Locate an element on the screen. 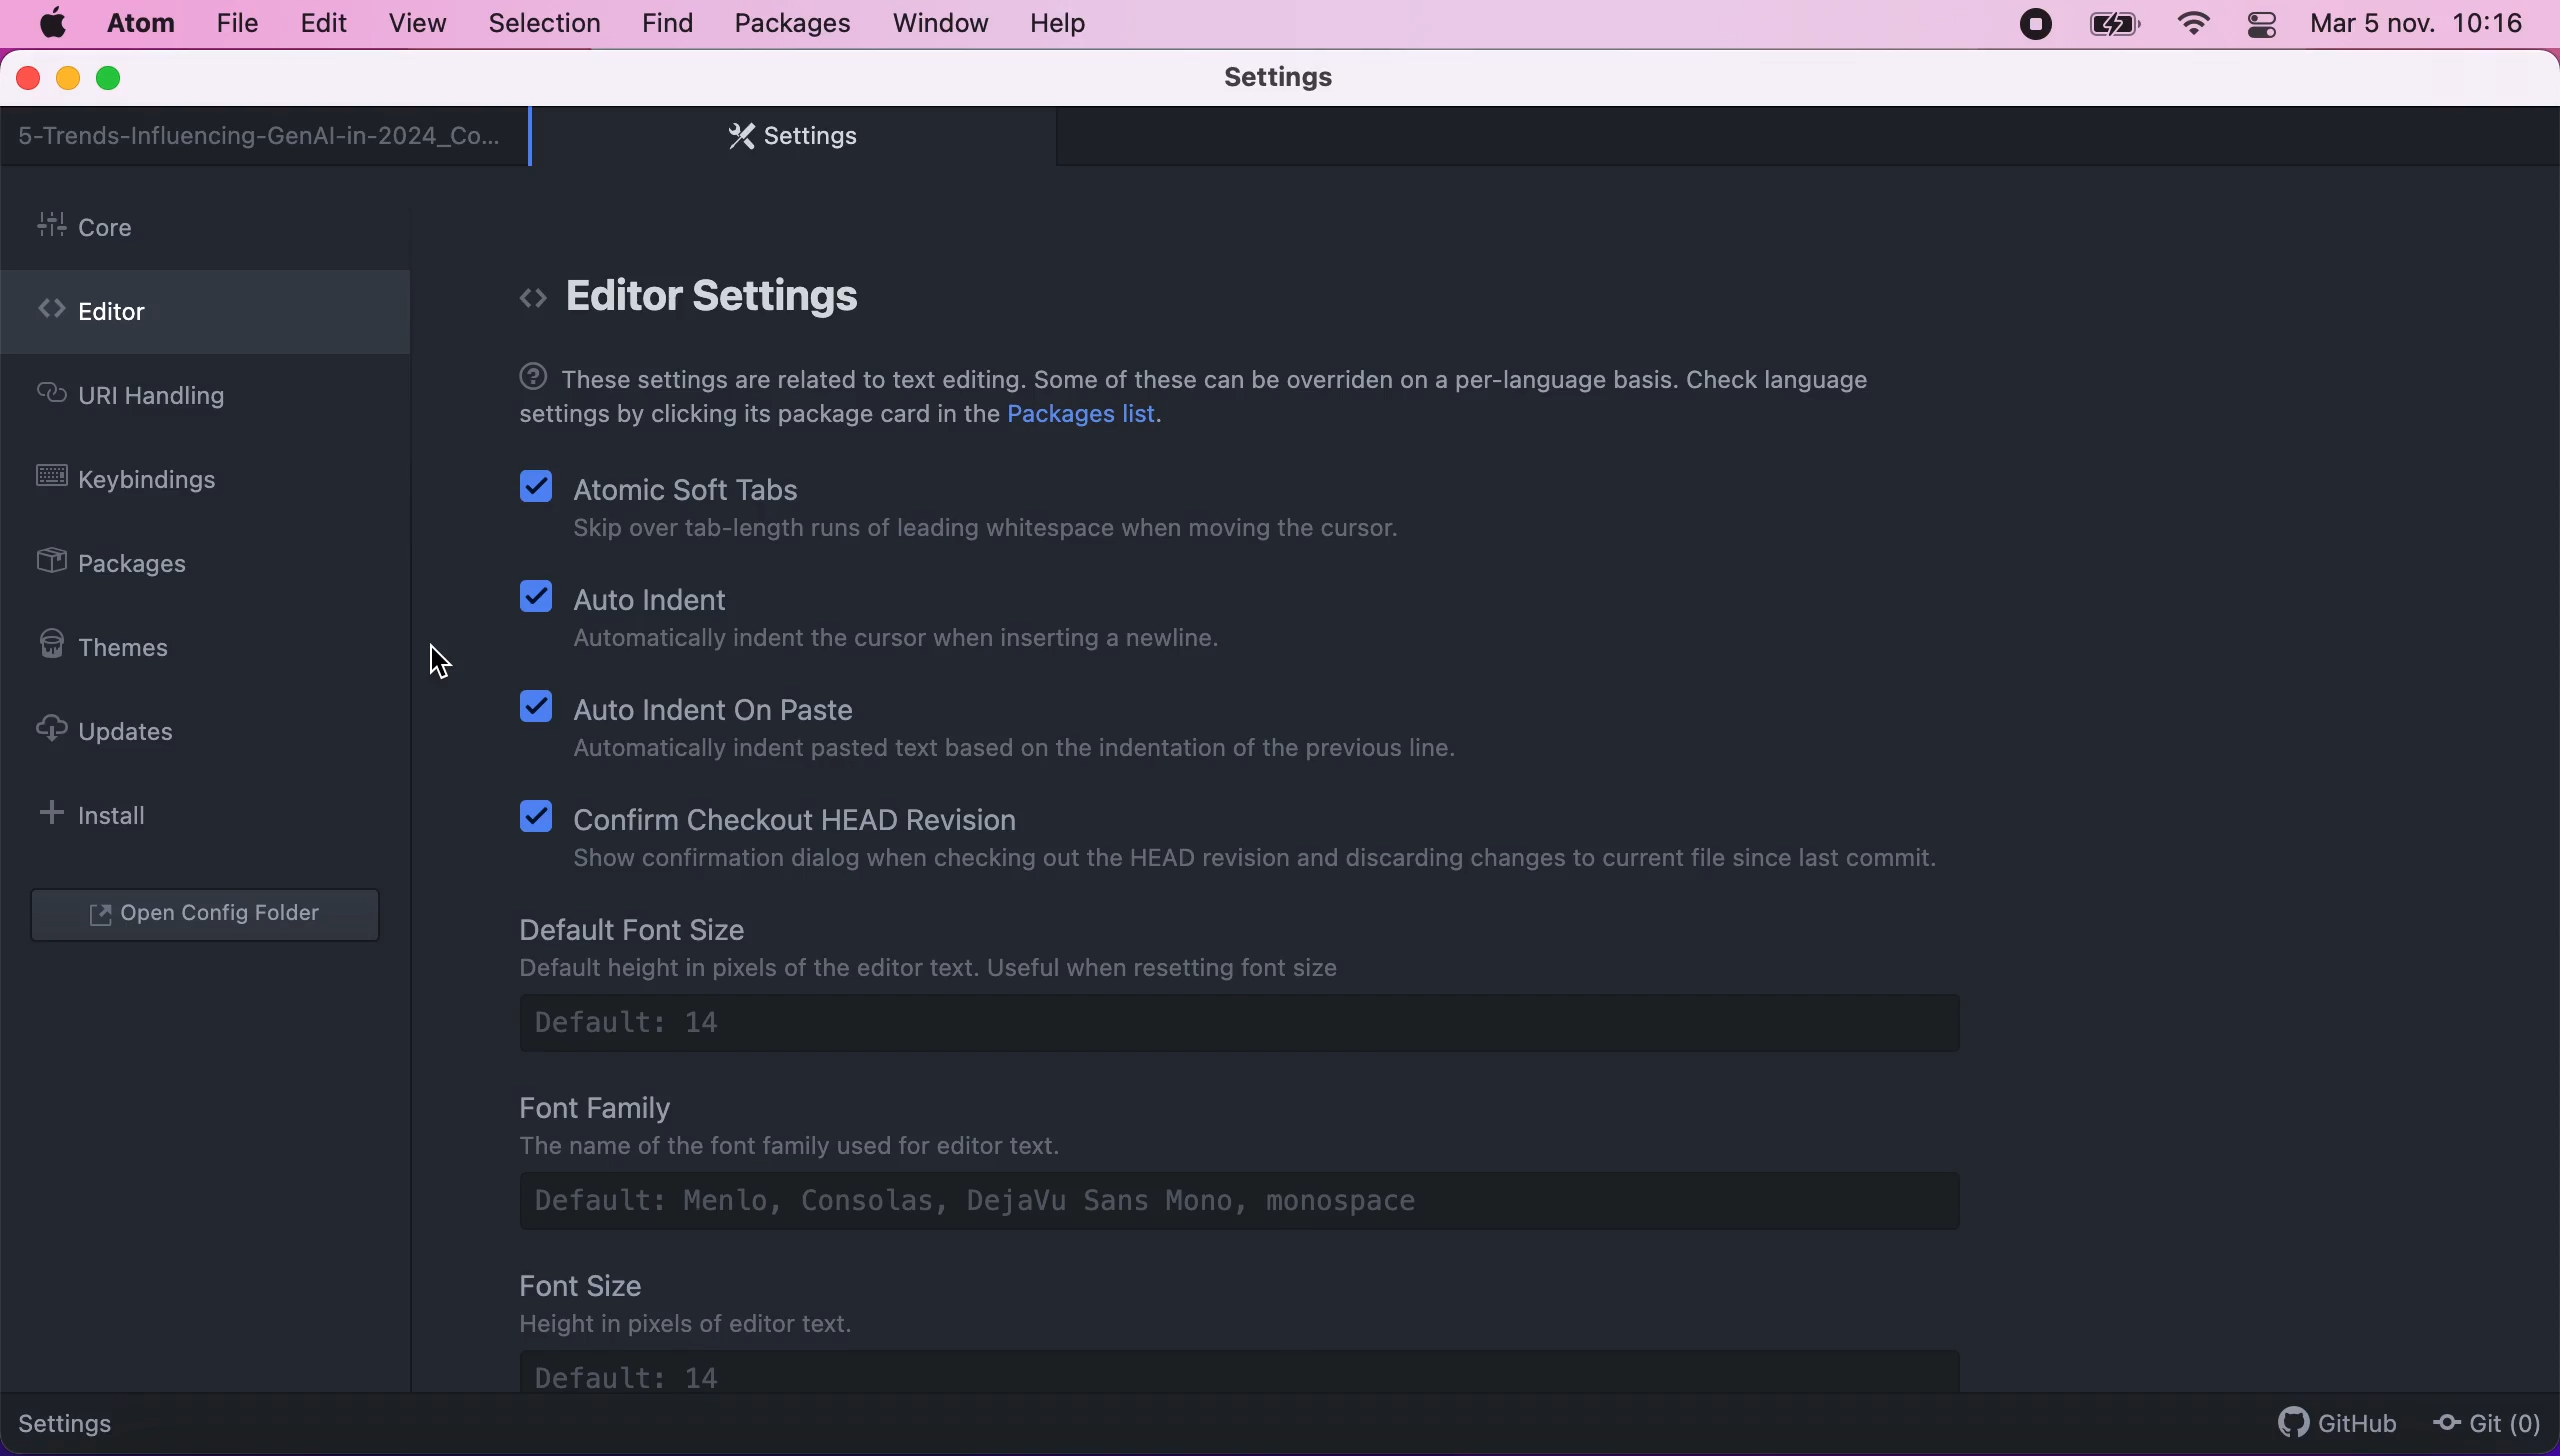 This screenshot has height=1456, width=2560. themes is located at coordinates (118, 647).